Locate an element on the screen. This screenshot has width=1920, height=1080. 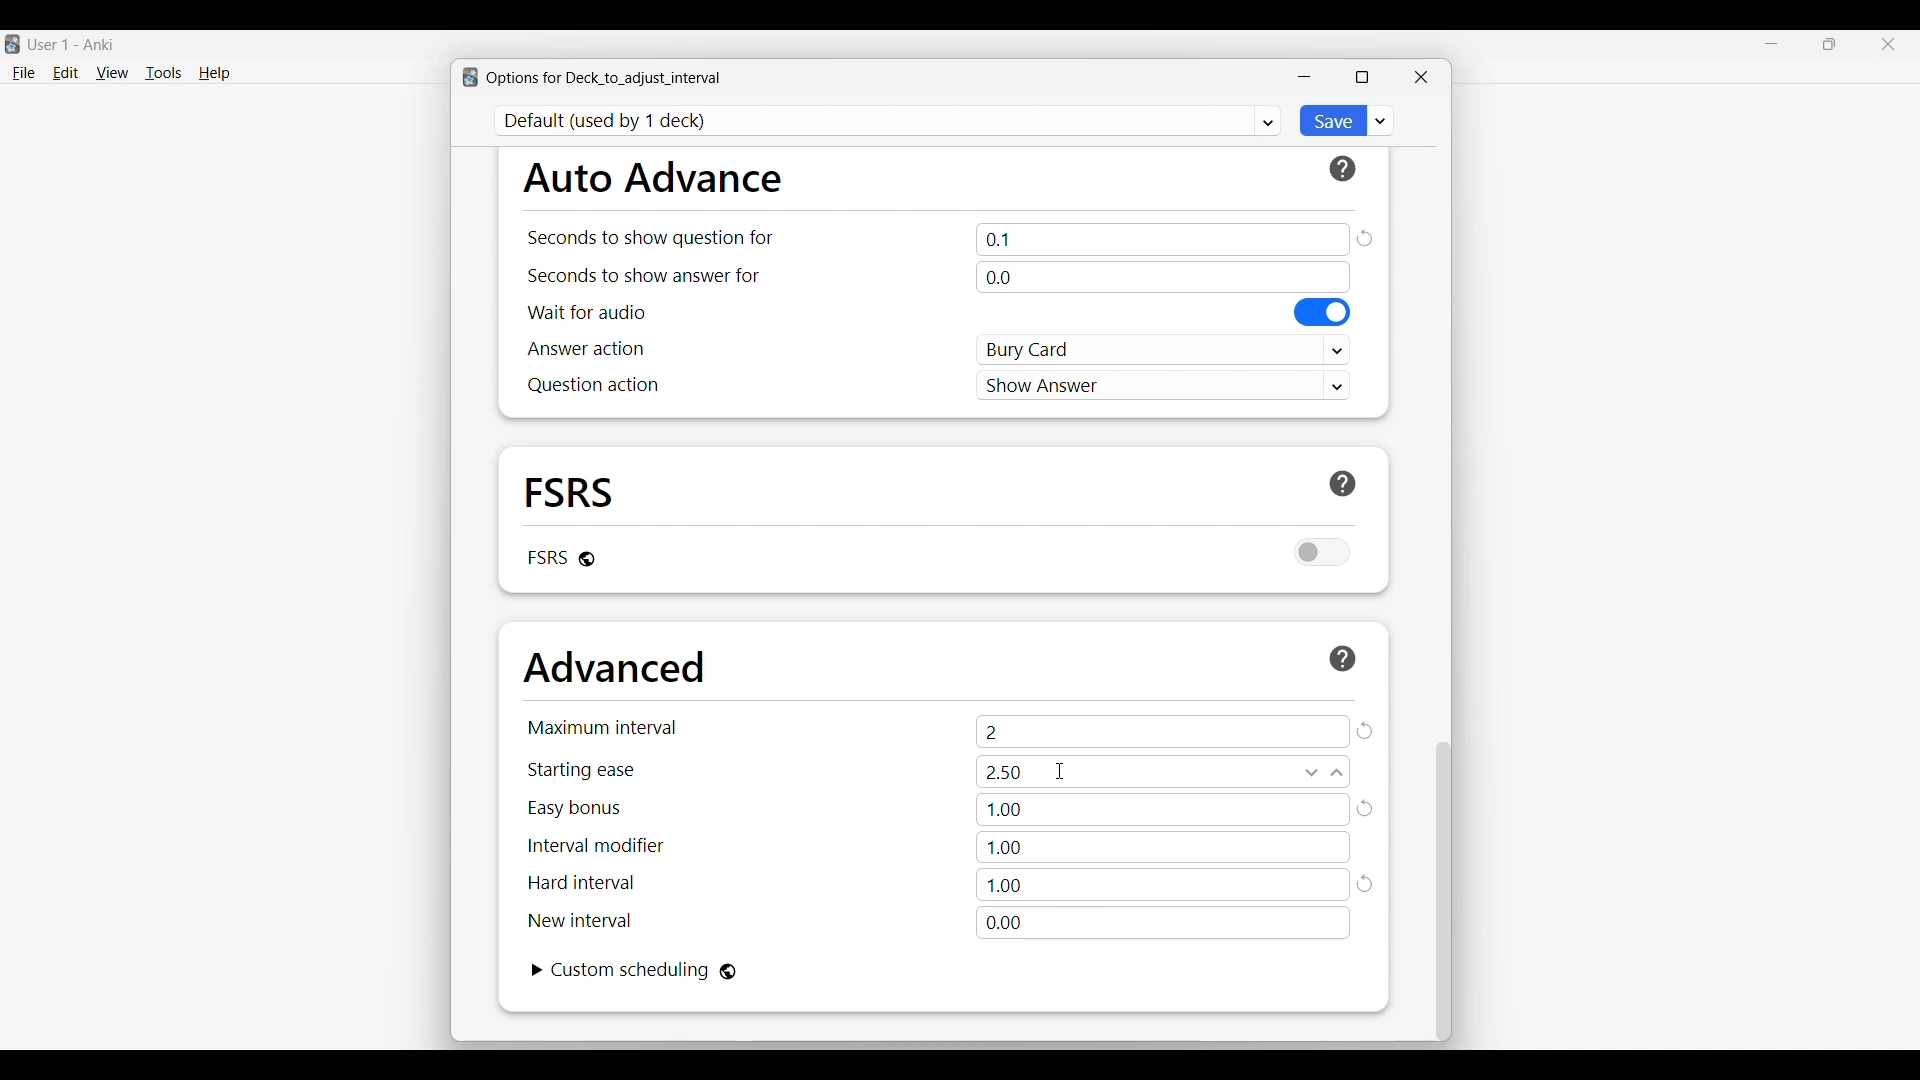
Edit menu is located at coordinates (66, 74).